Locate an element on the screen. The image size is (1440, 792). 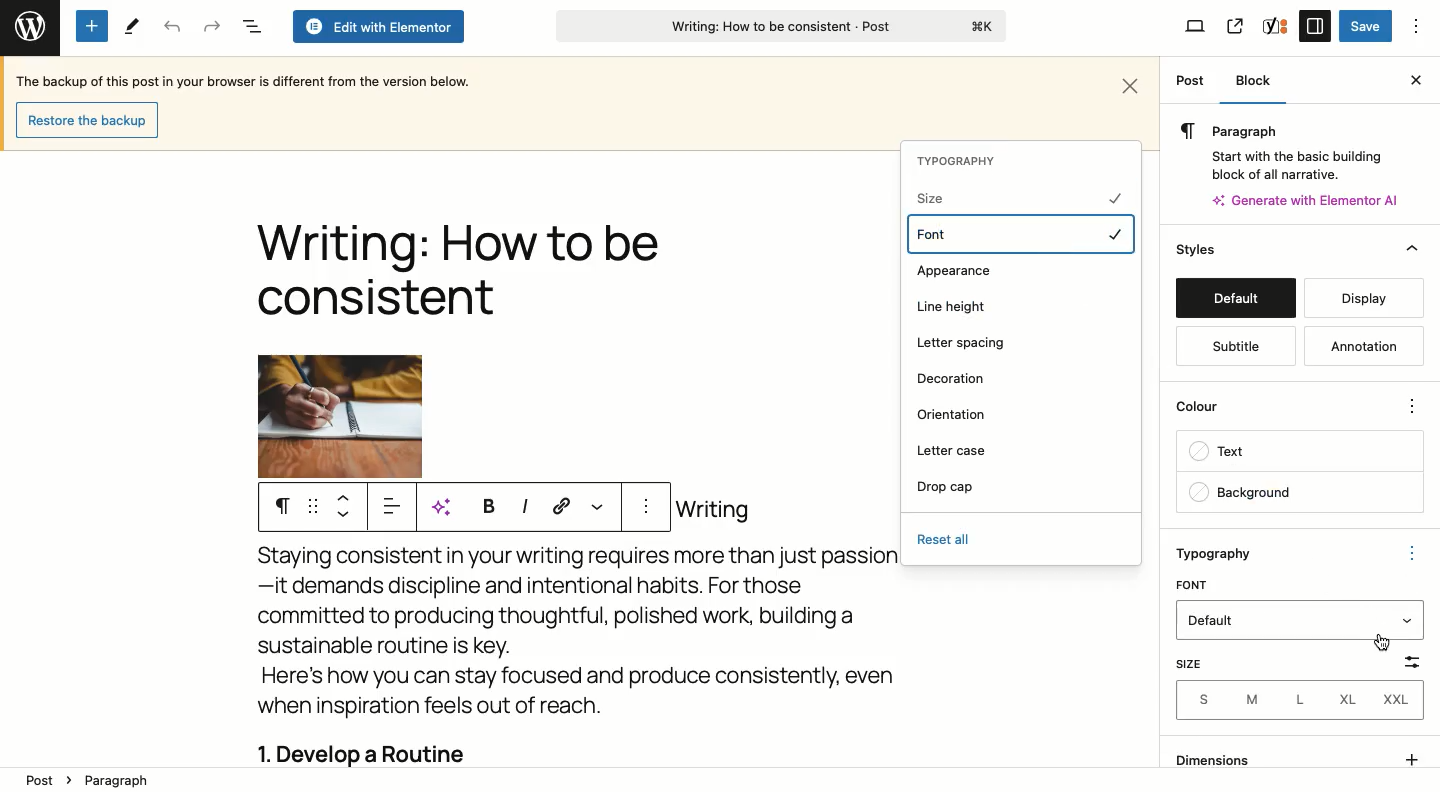
Add new block is located at coordinates (92, 26).